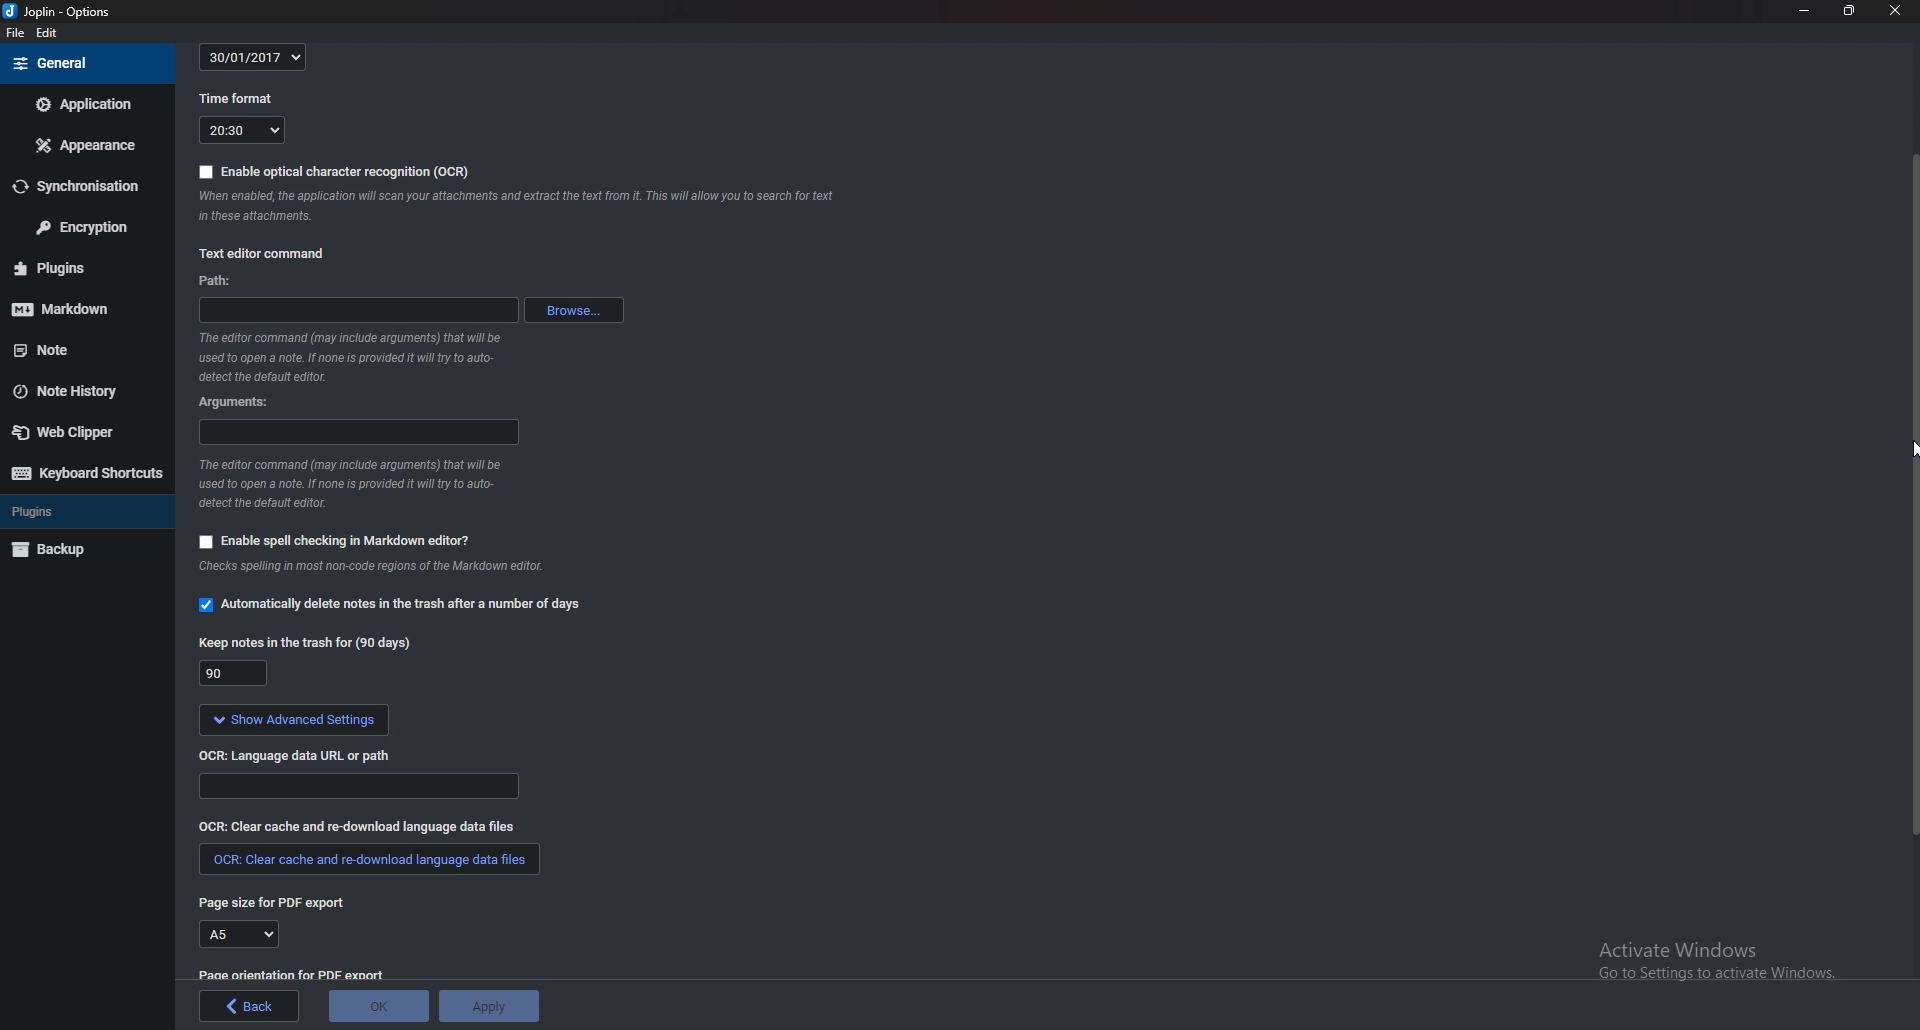 The width and height of the screenshot is (1920, 1030). I want to click on A5, so click(241, 934).